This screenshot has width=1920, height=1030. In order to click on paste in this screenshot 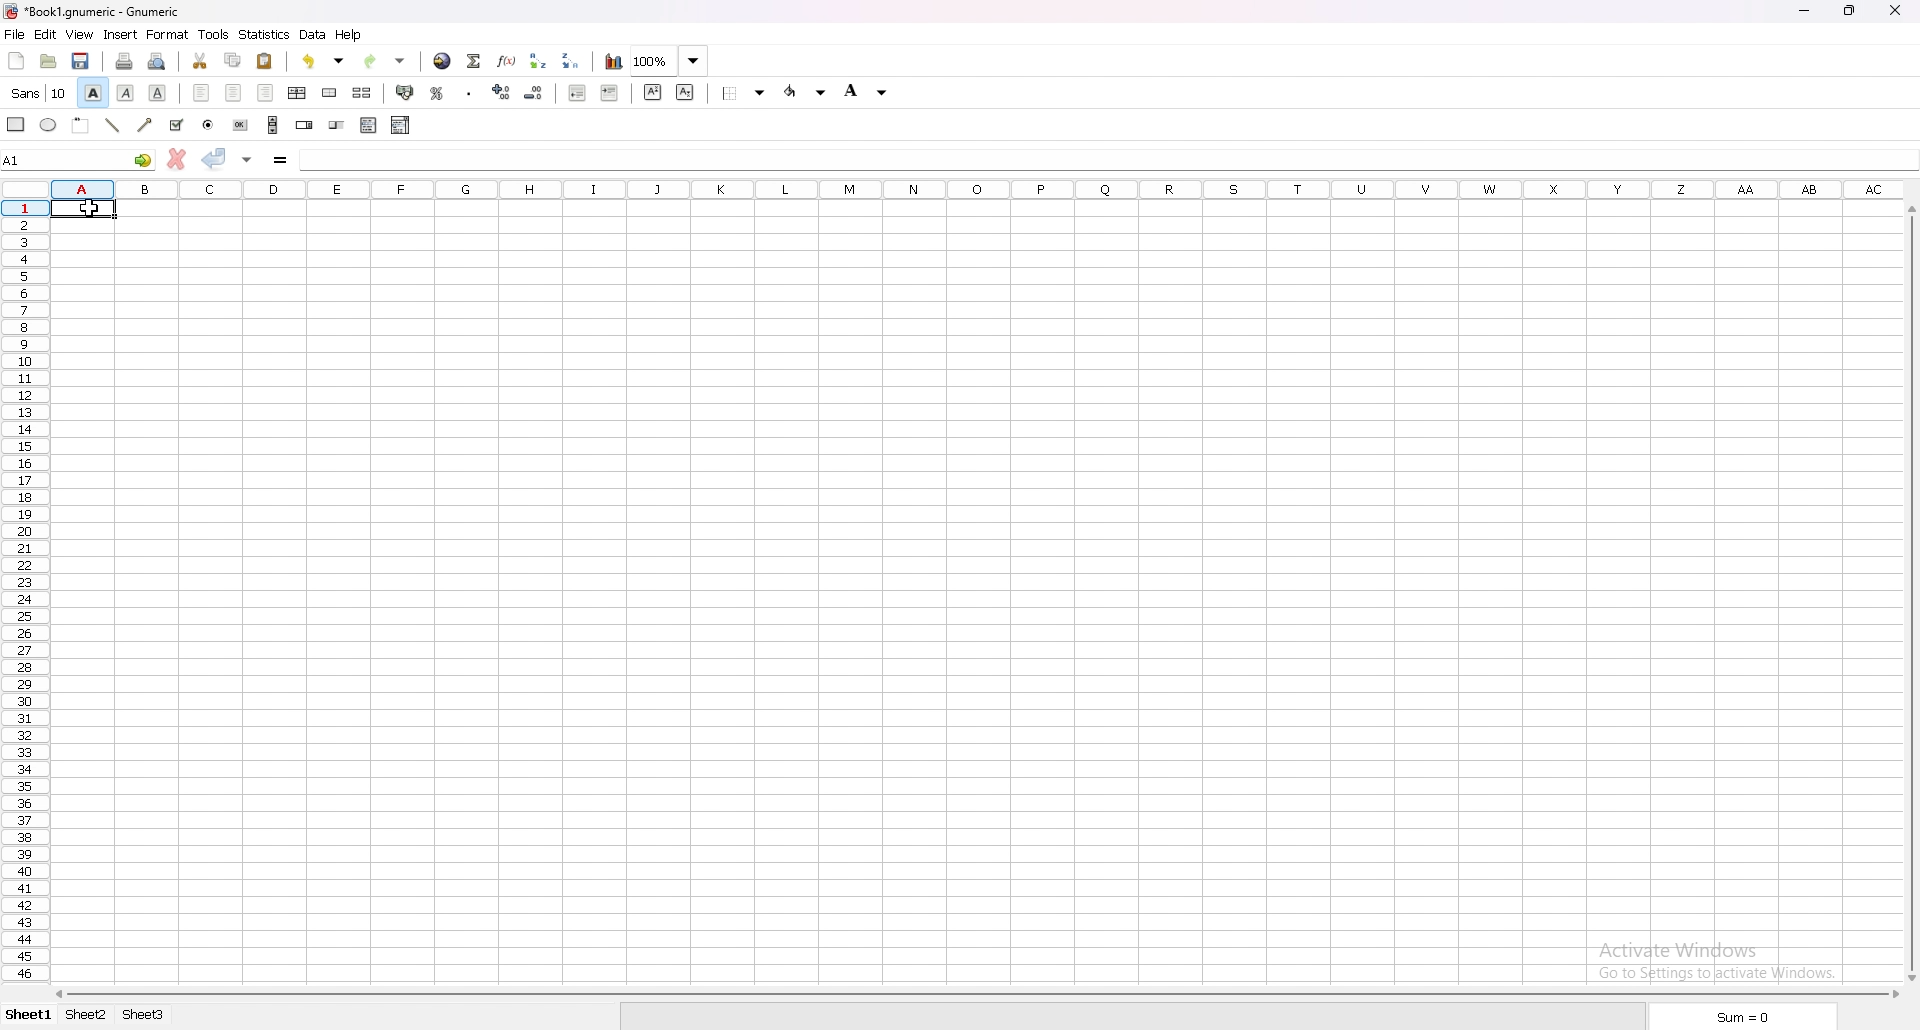, I will do `click(266, 60)`.